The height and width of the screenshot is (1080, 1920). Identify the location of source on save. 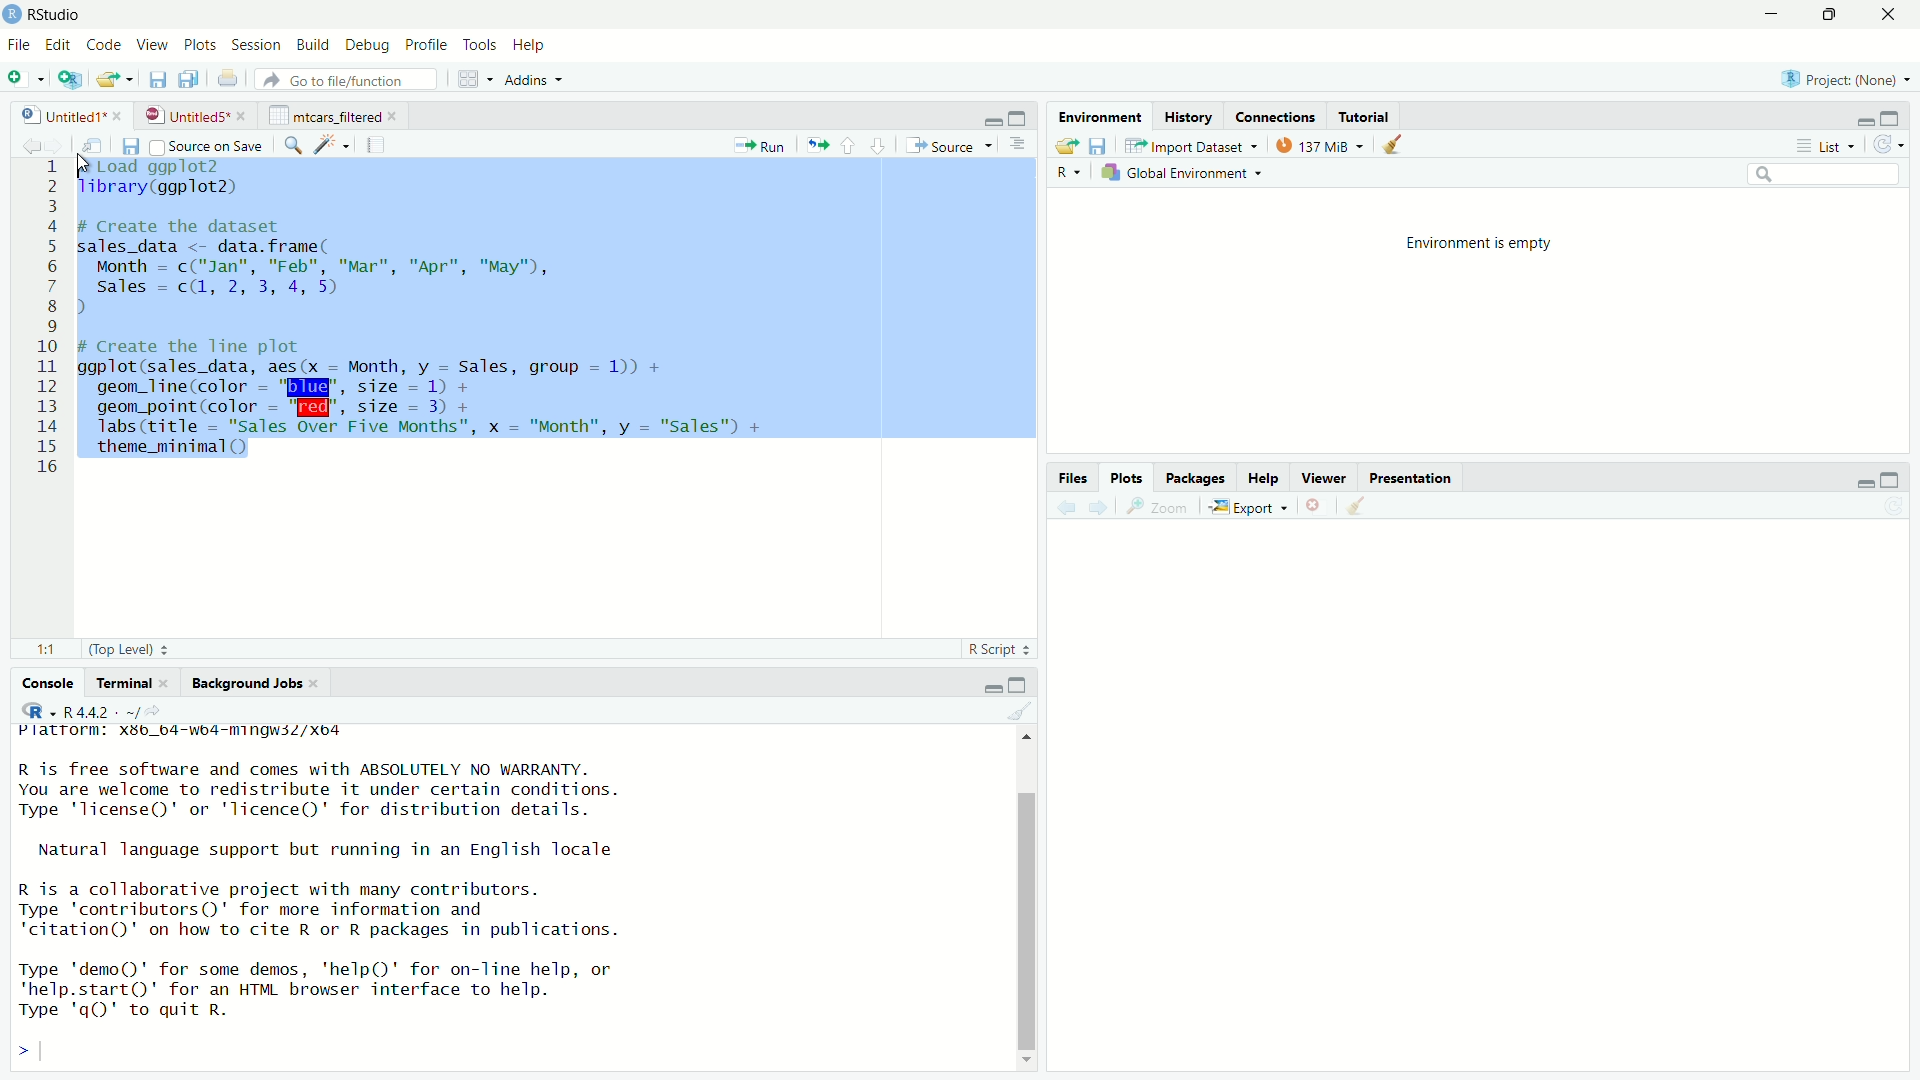
(208, 147).